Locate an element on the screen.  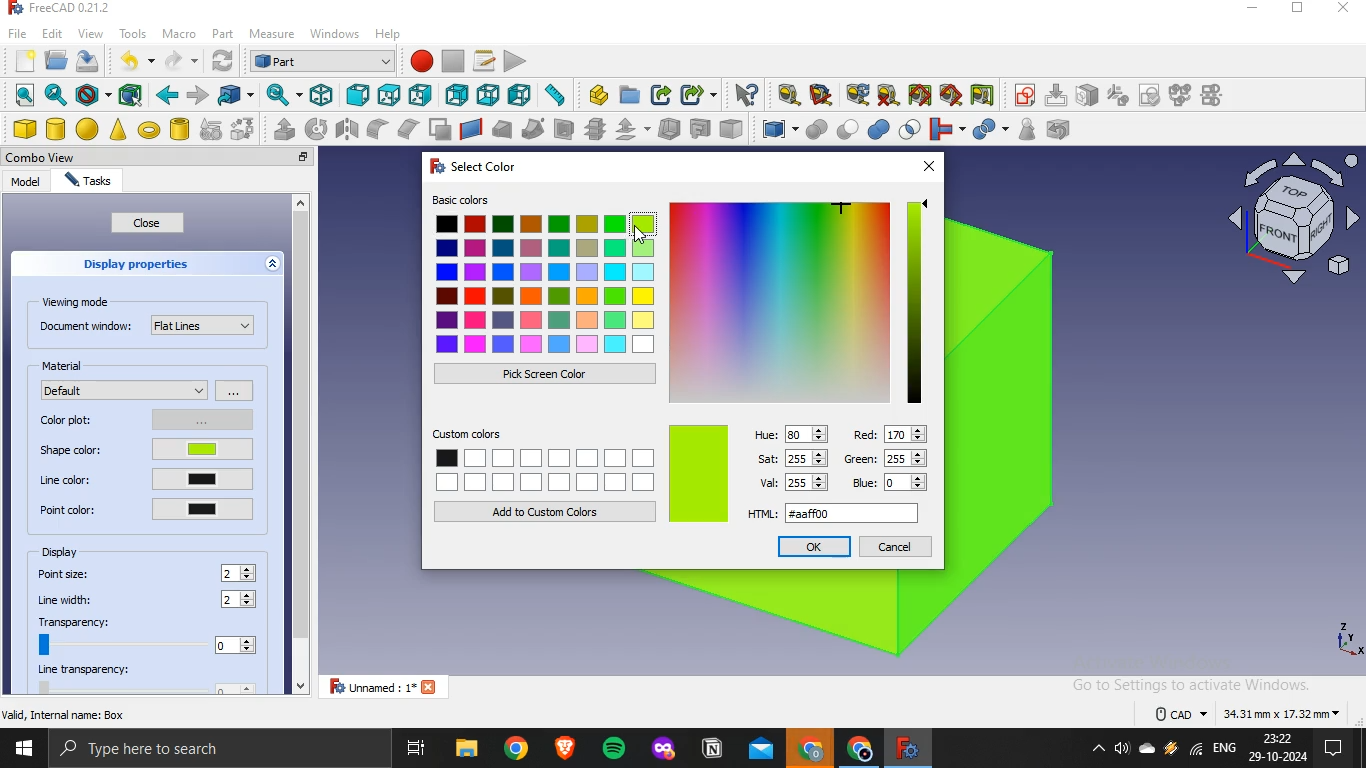
cut is located at coordinates (848, 127).